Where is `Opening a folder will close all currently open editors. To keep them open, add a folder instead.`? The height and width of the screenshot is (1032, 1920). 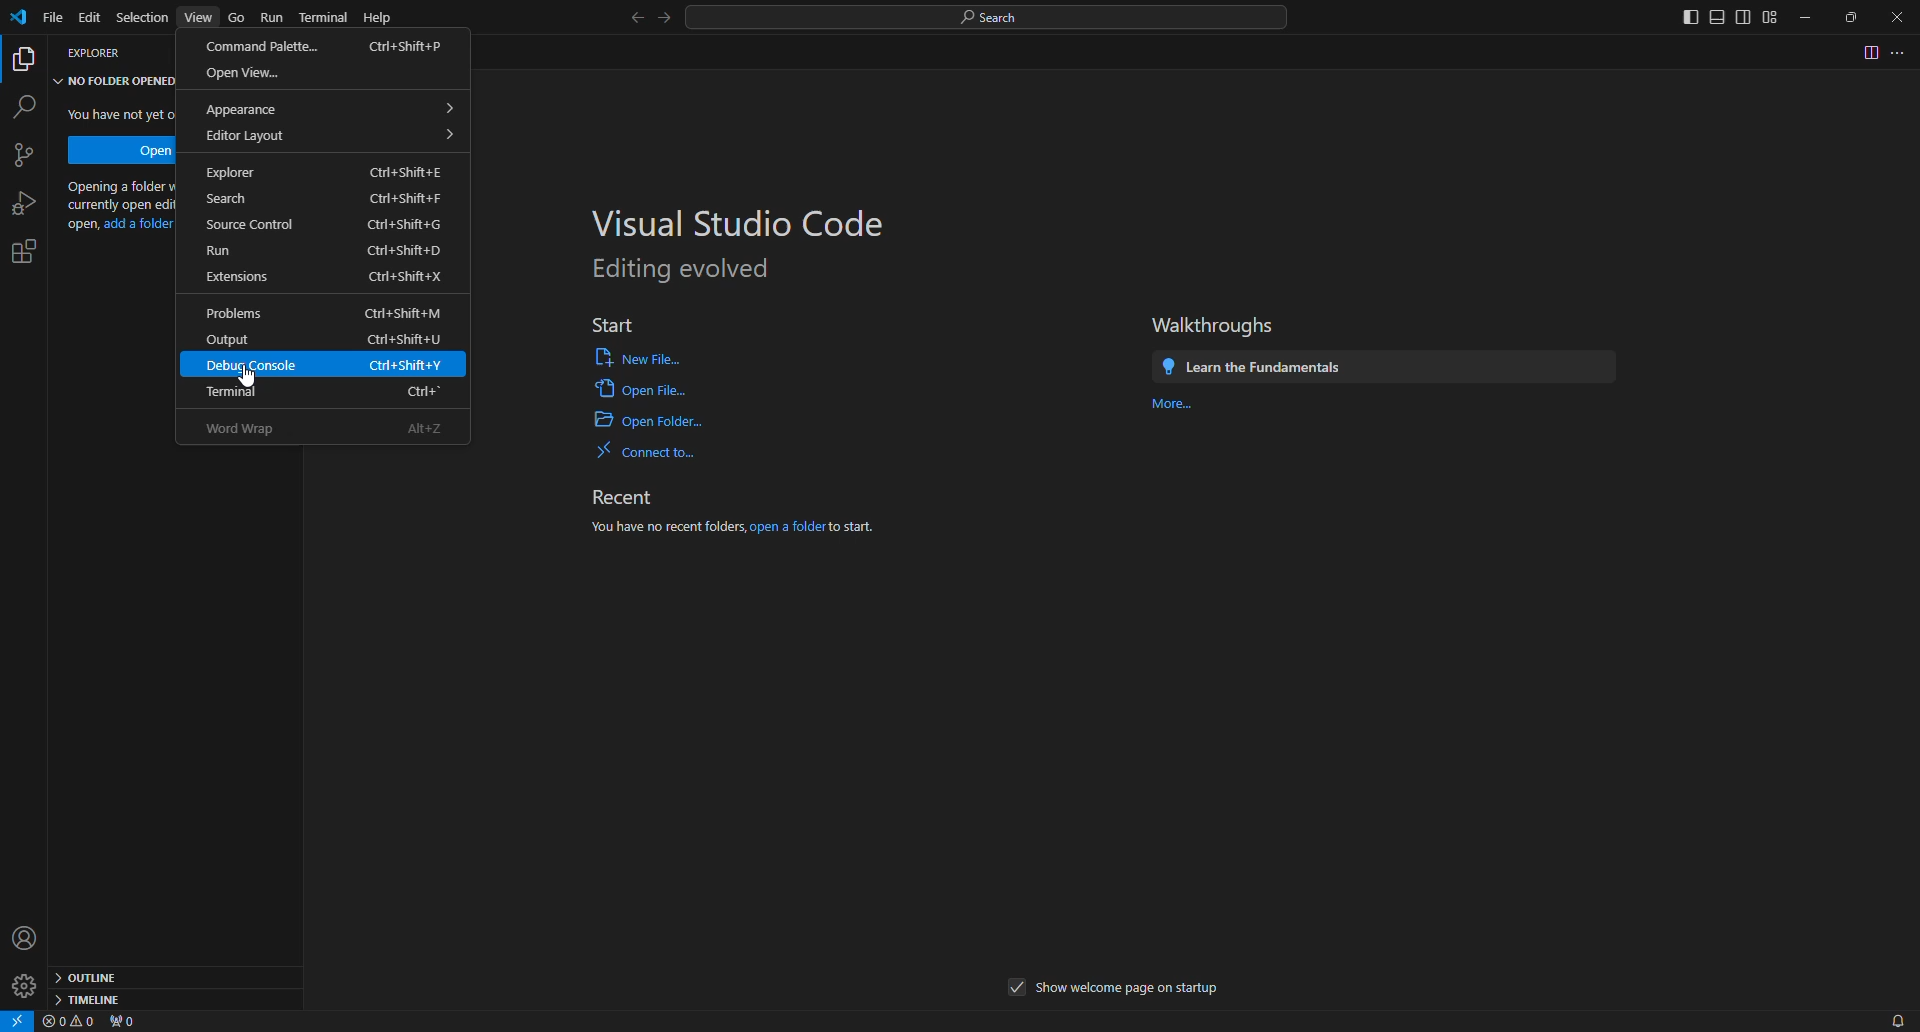 Opening a folder will close all currently open editors. To keep them open, add a folder instead. is located at coordinates (119, 206).